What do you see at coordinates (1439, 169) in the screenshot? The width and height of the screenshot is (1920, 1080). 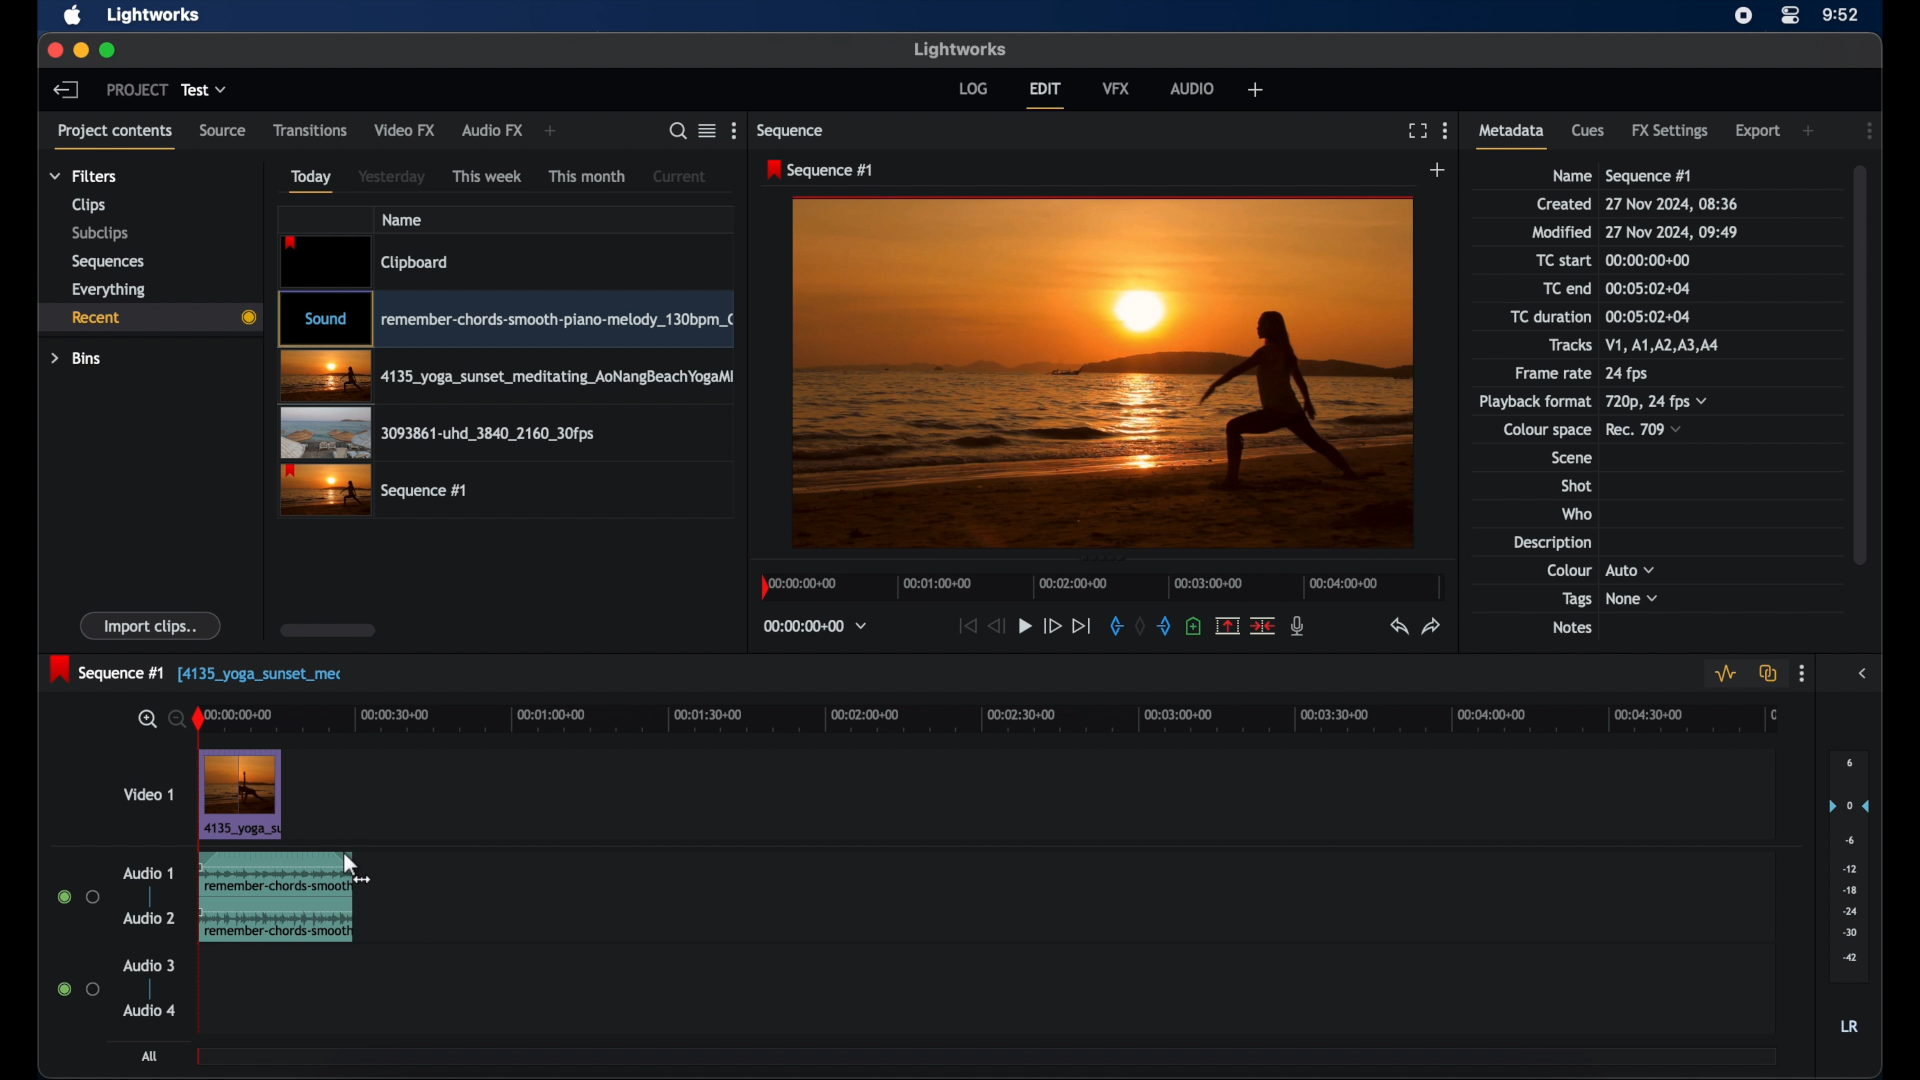 I see `add` at bounding box center [1439, 169].